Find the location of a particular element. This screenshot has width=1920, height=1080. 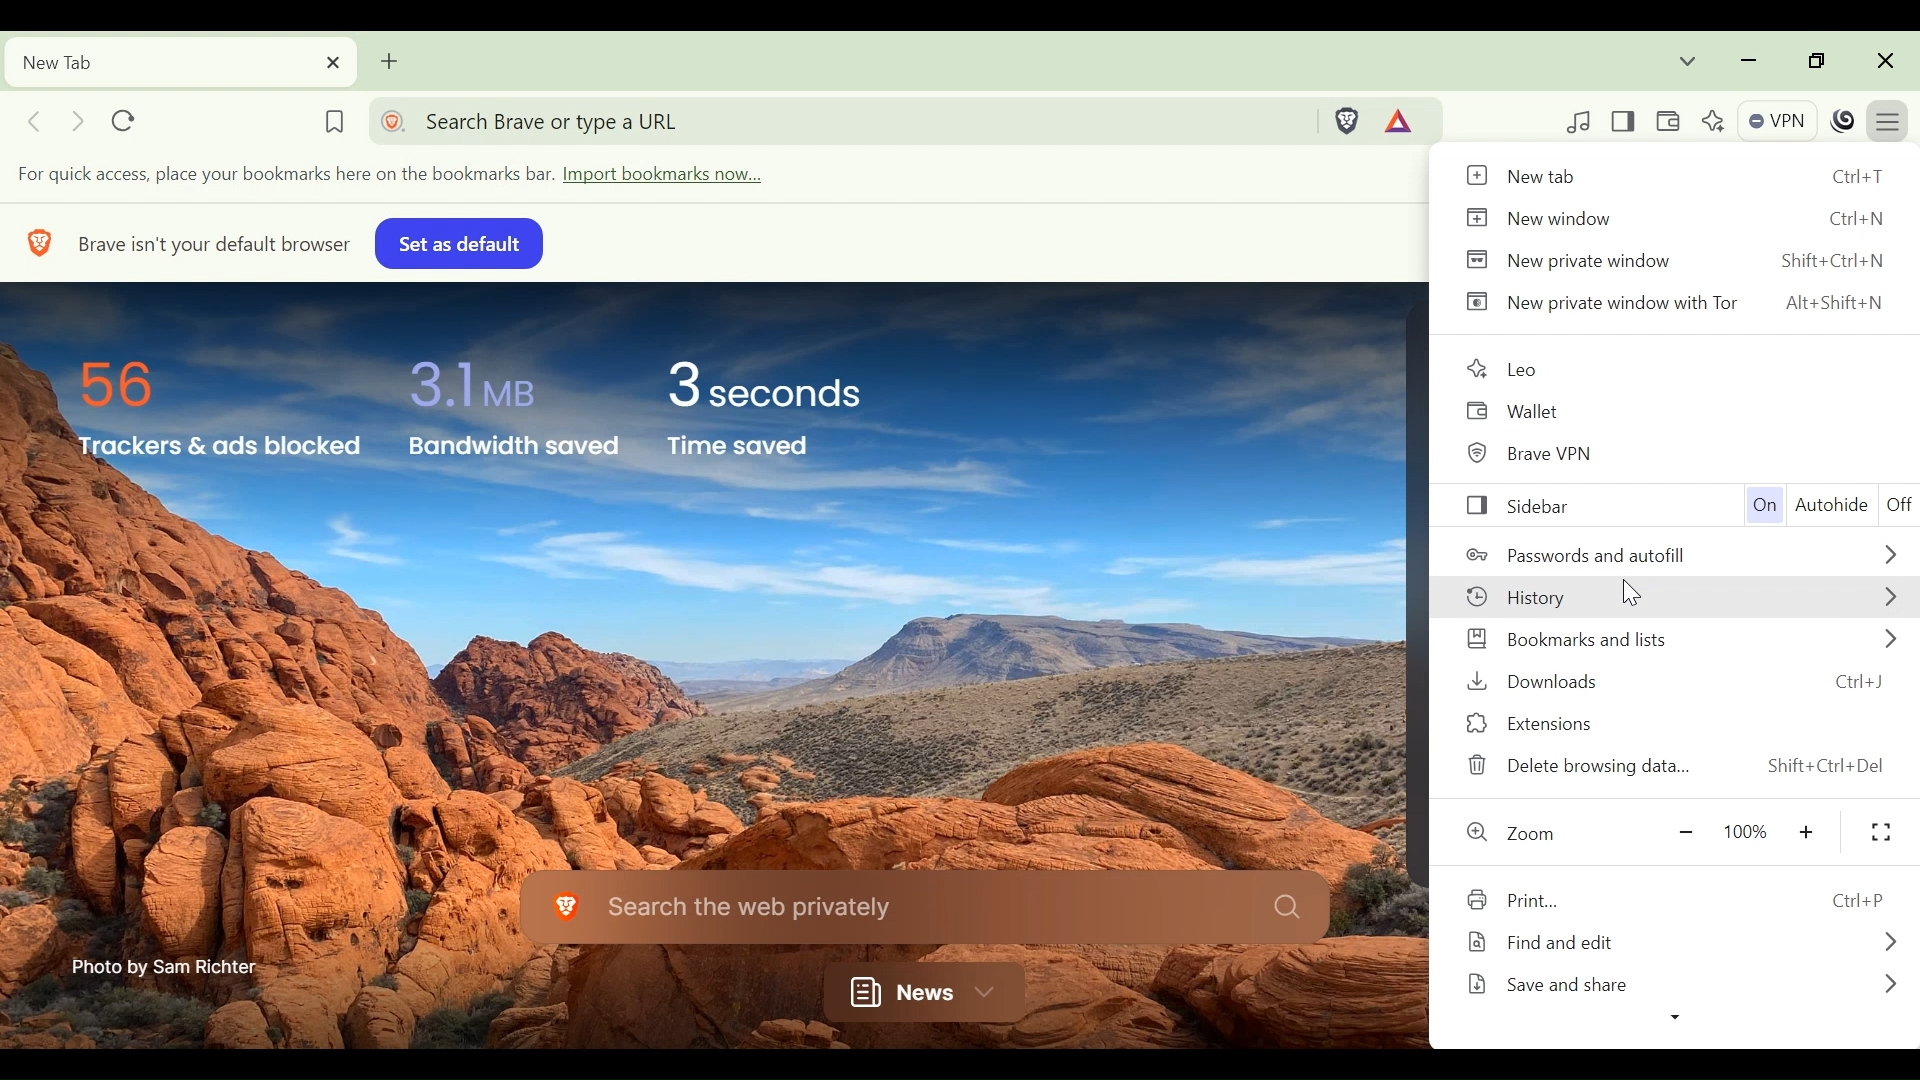

Add new tab is located at coordinates (391, 59).